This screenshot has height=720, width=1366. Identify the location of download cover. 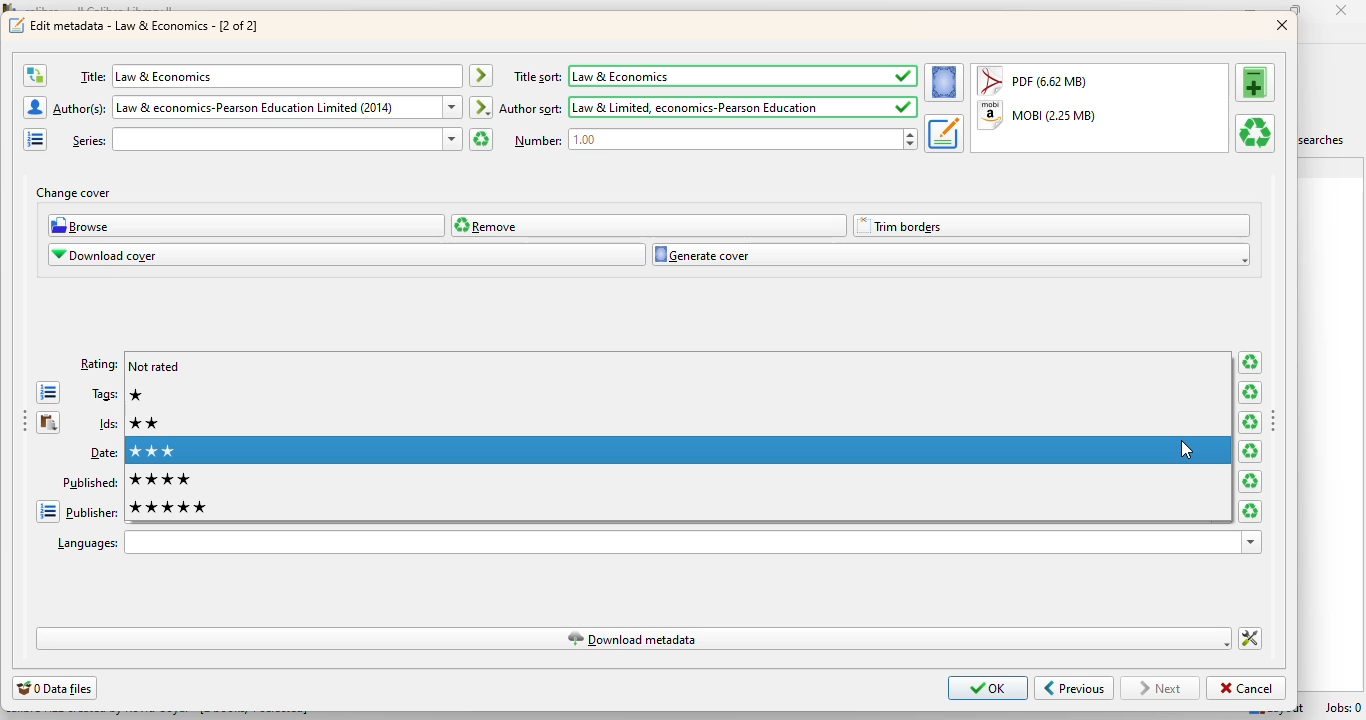
(347, 255).